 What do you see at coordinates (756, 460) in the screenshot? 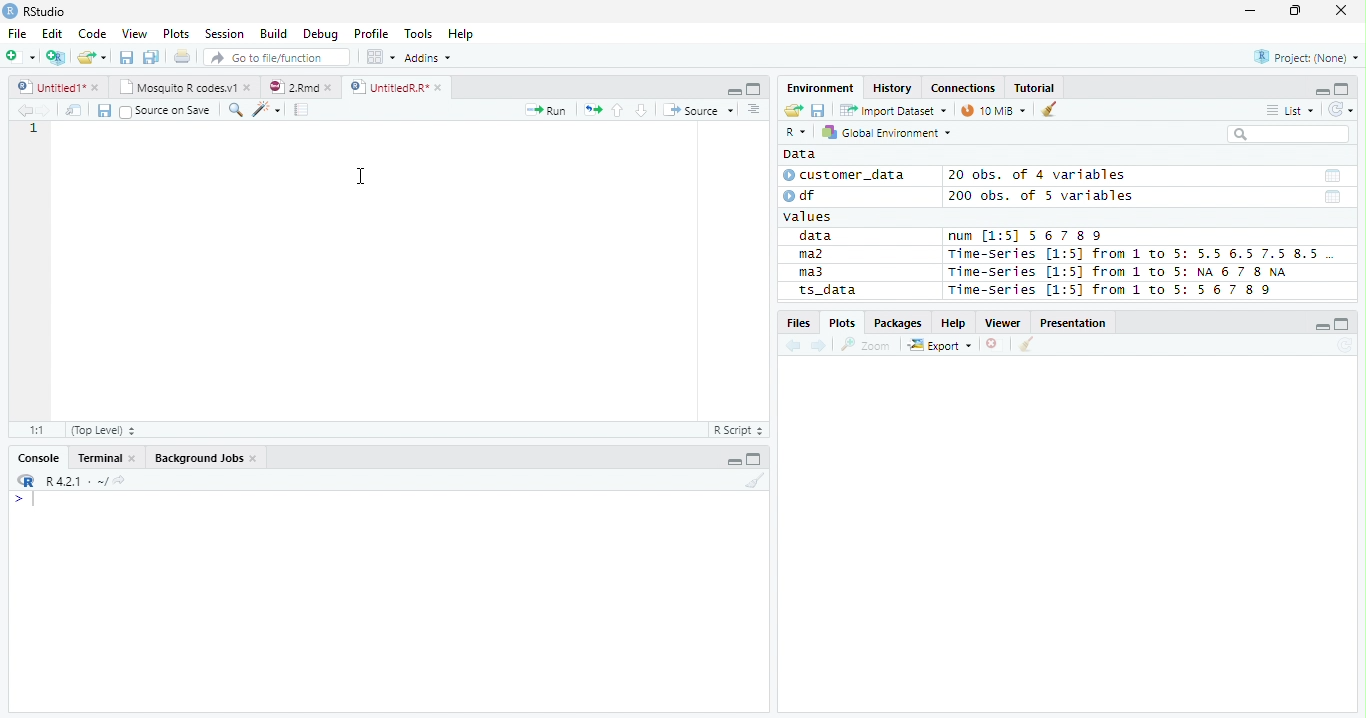
I see `Maximize` at bounding box center [756, 460].